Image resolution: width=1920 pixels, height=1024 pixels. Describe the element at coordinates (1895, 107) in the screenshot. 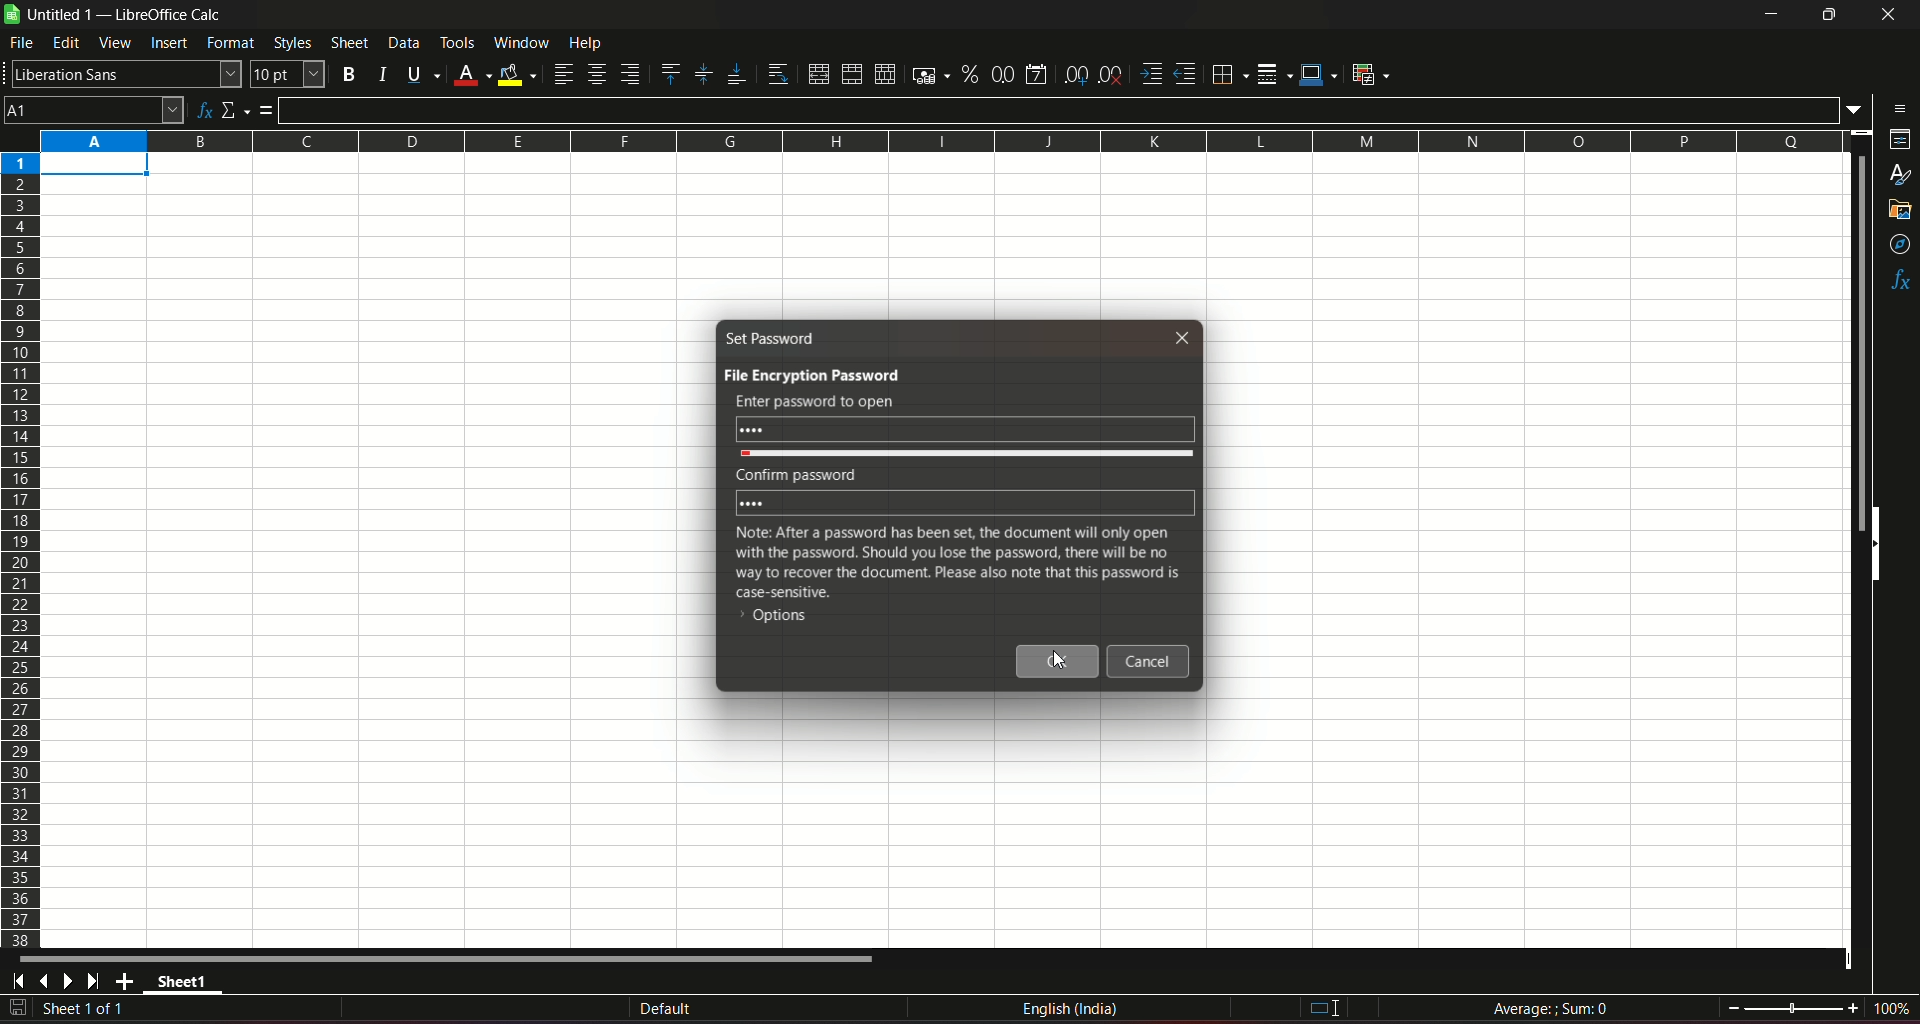

I see `sidebar settings` at that location.